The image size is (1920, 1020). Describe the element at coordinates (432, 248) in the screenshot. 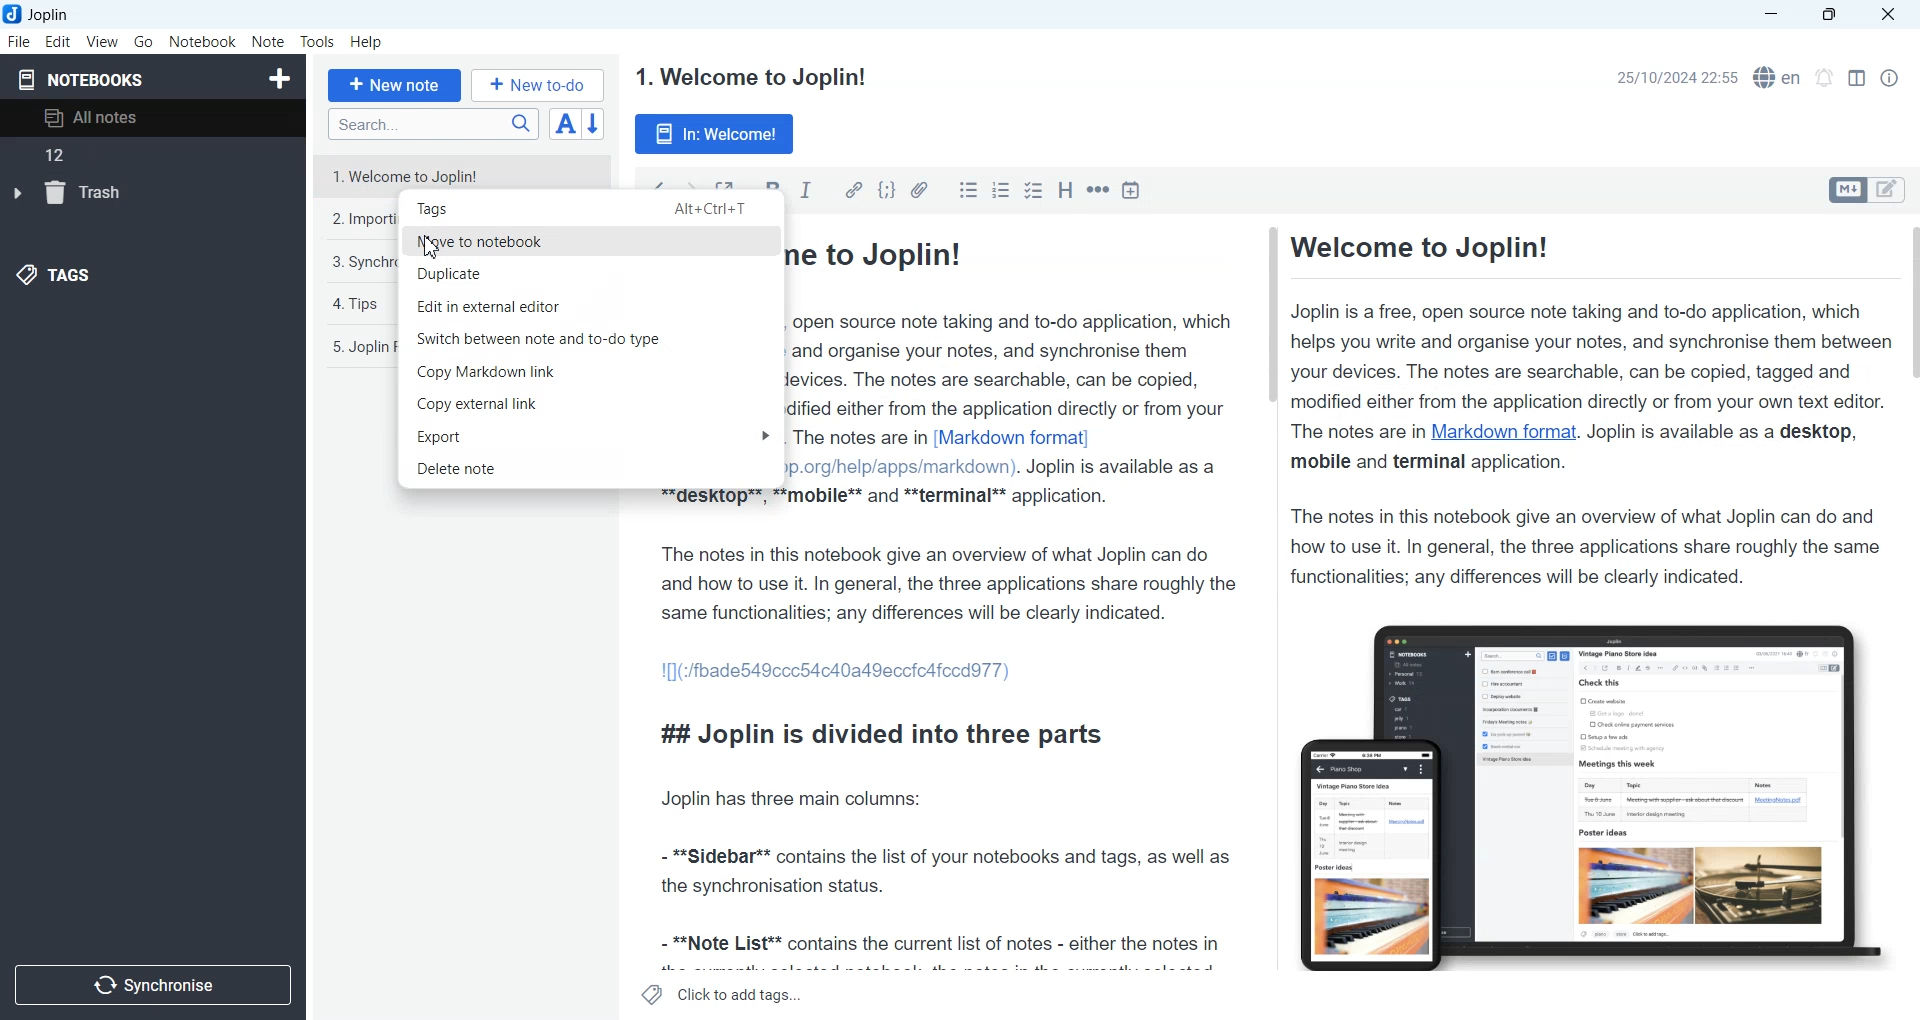

I see `Cursor` at that location.